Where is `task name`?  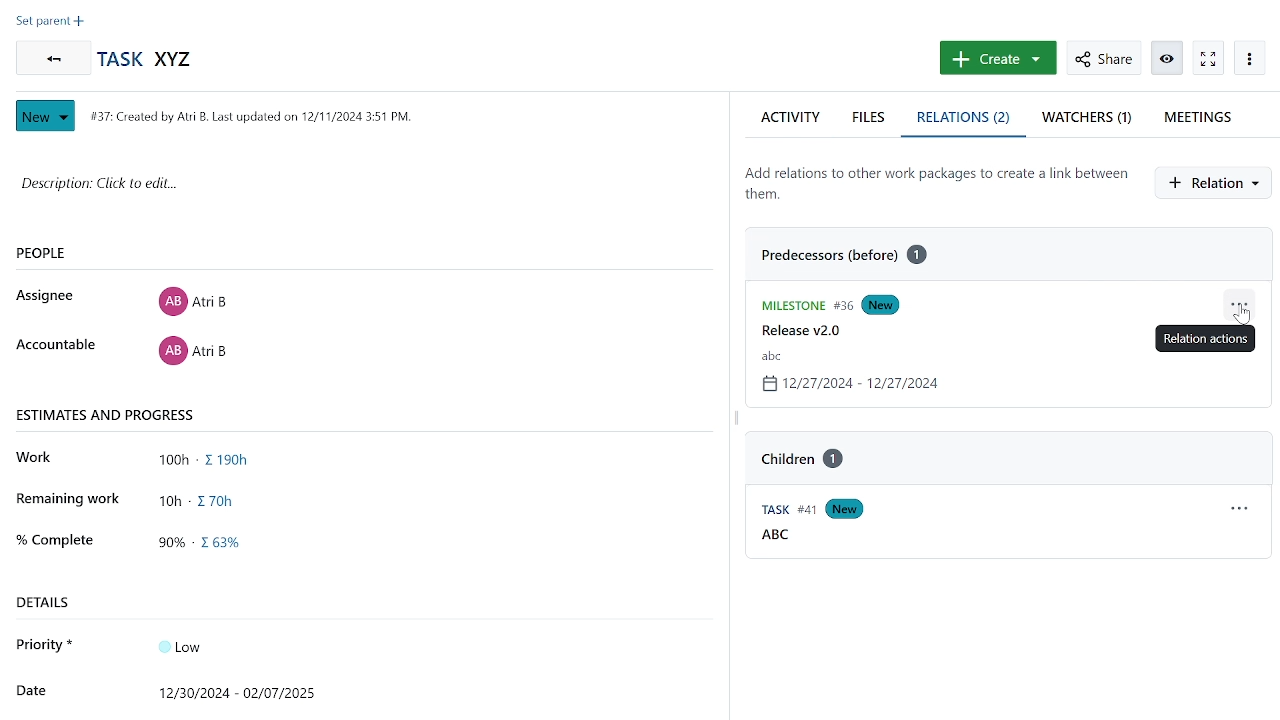
task name is located at coordinates (150, 60).